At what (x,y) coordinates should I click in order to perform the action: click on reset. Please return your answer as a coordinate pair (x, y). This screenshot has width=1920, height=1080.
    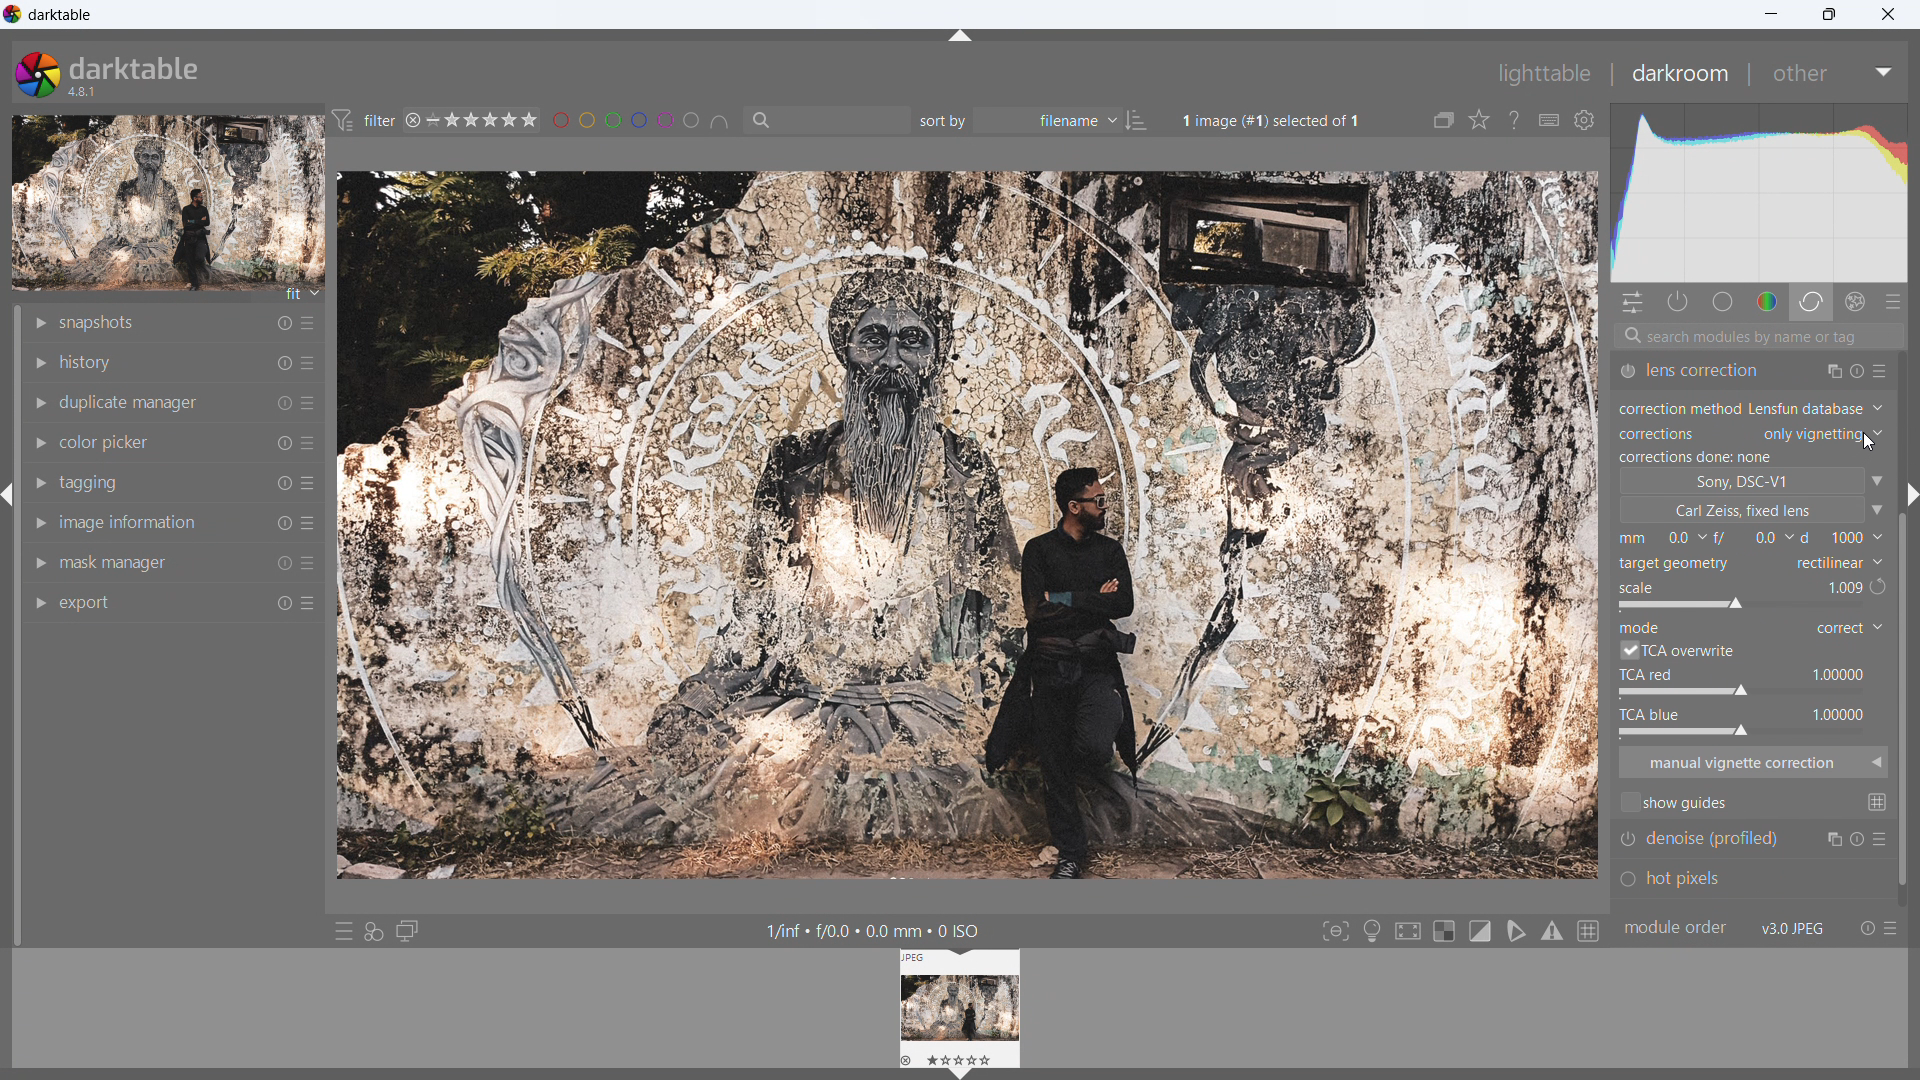
    Looking at the image, I should click on (277, 443).